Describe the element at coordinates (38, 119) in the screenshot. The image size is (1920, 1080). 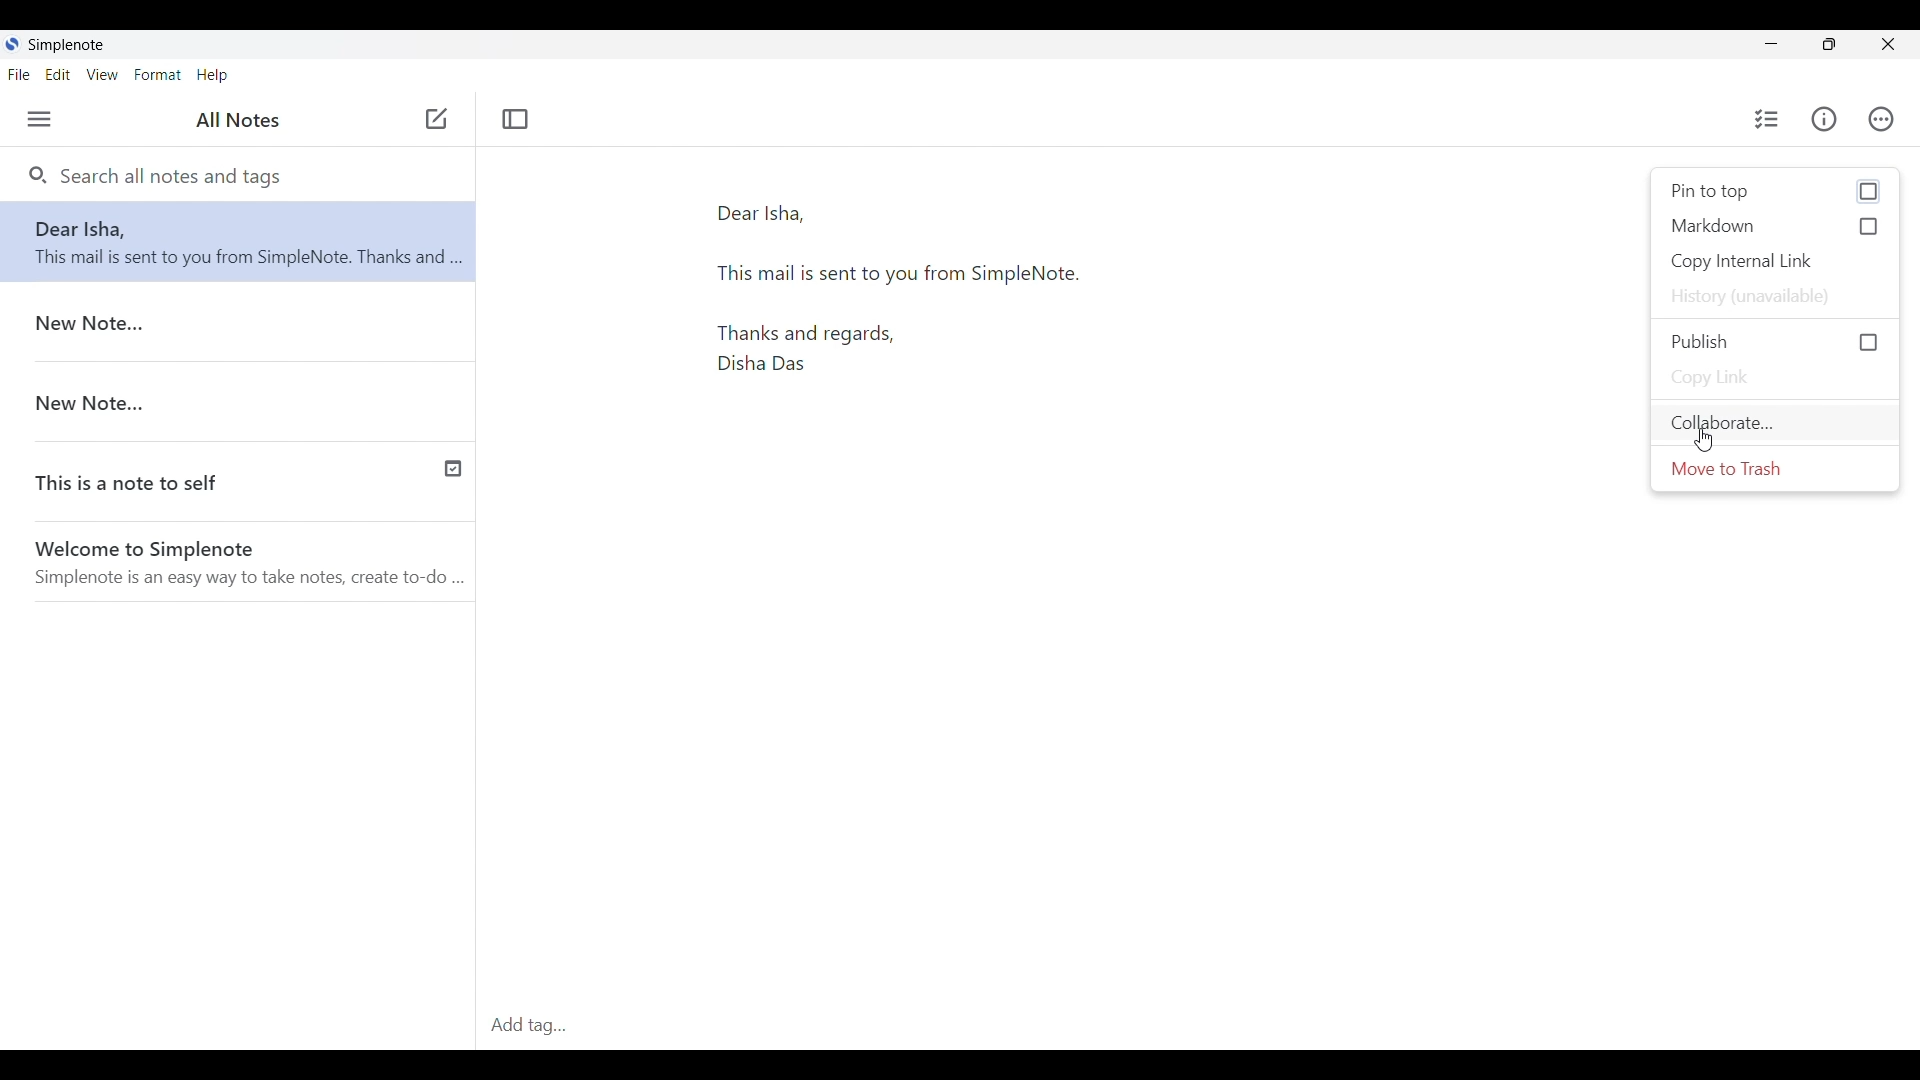
I see `Menu` at that location.